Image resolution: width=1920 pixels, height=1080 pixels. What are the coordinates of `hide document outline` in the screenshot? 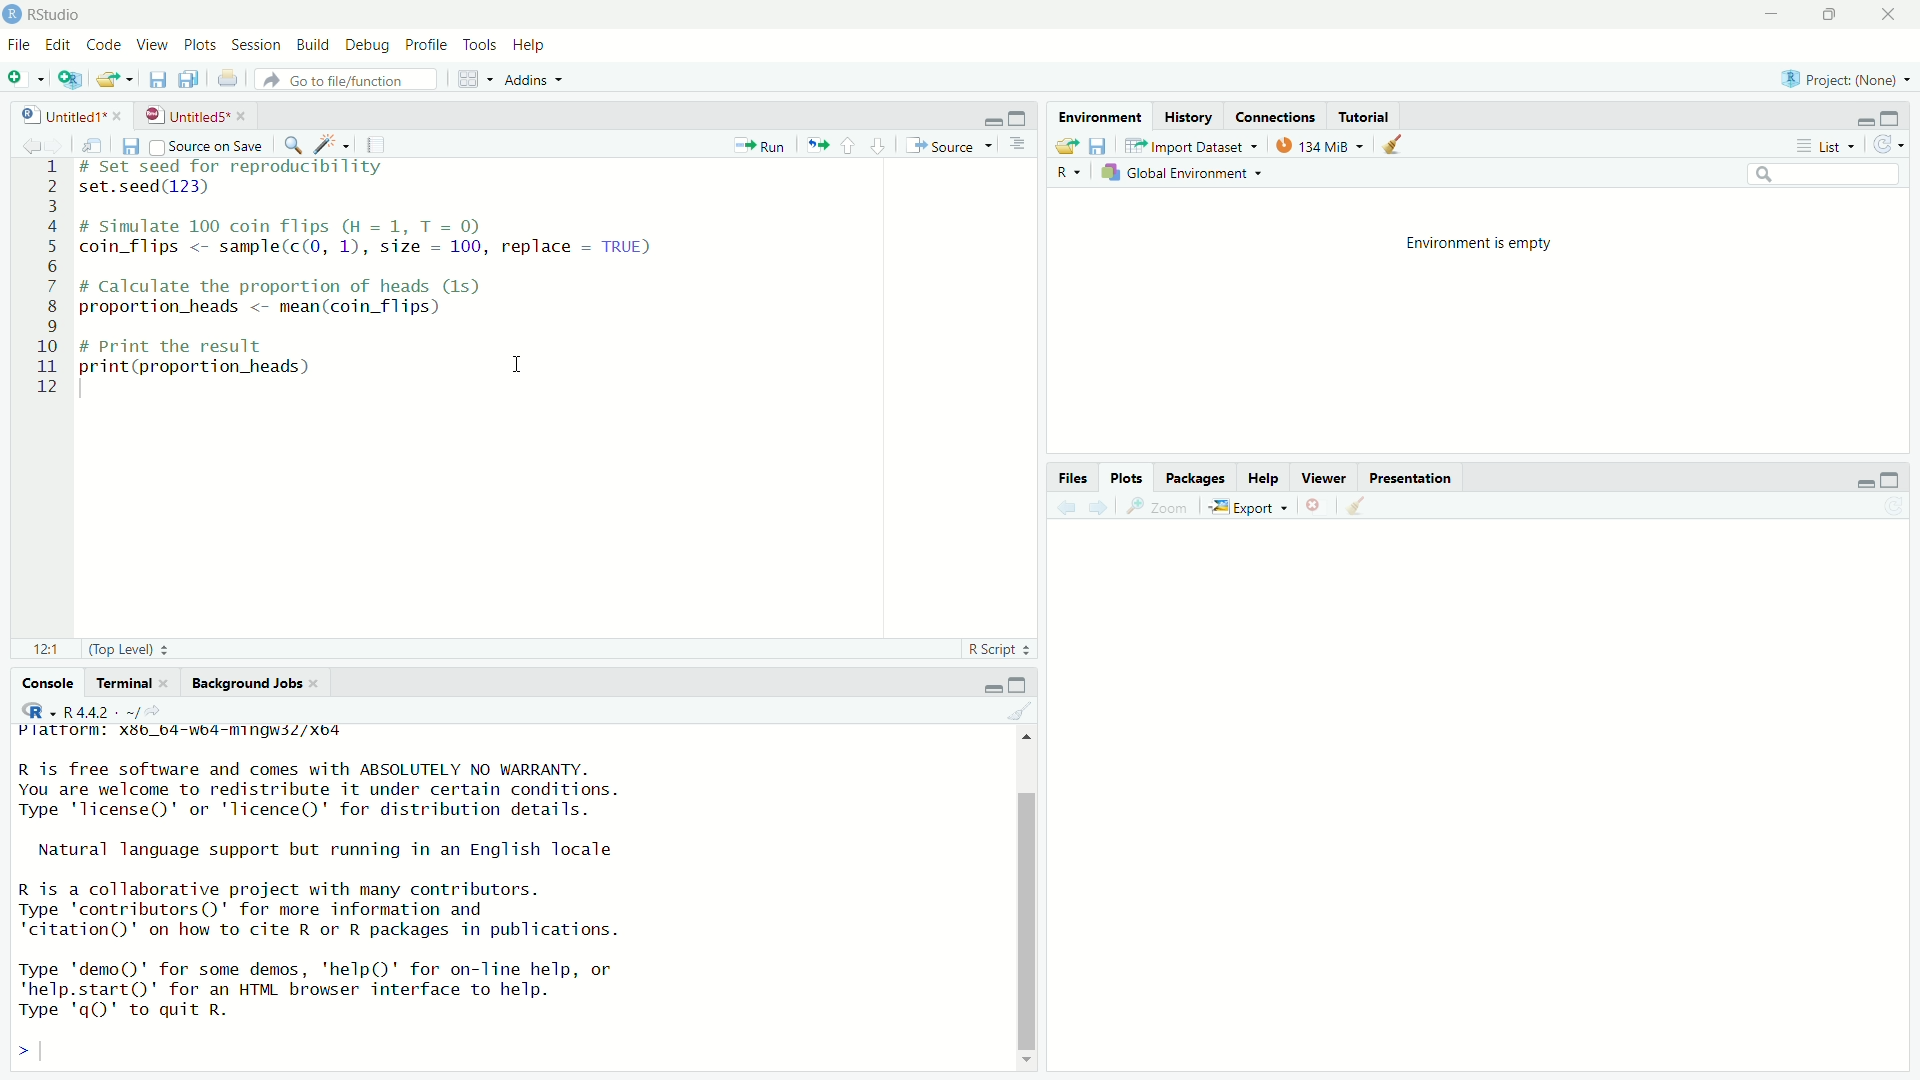 It's located at (1023, 145).